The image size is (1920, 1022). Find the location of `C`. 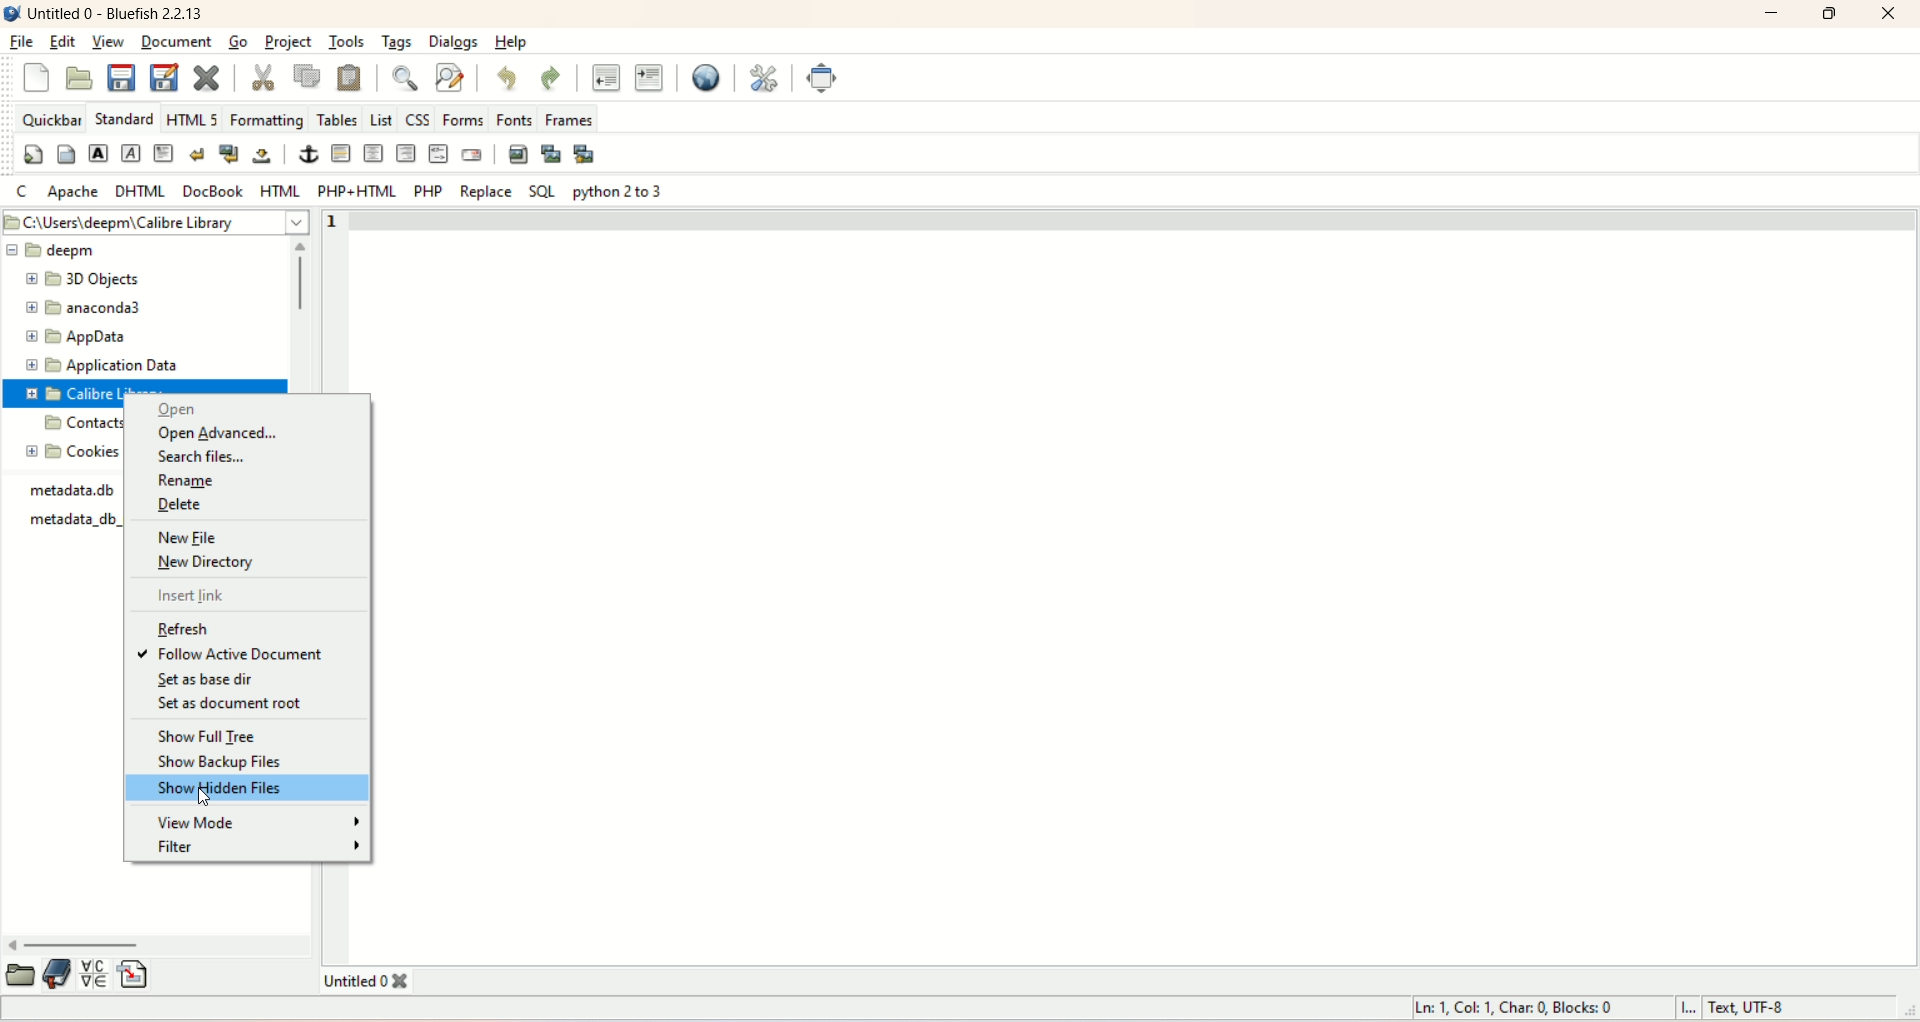

C is located at coordinates (22, 192).